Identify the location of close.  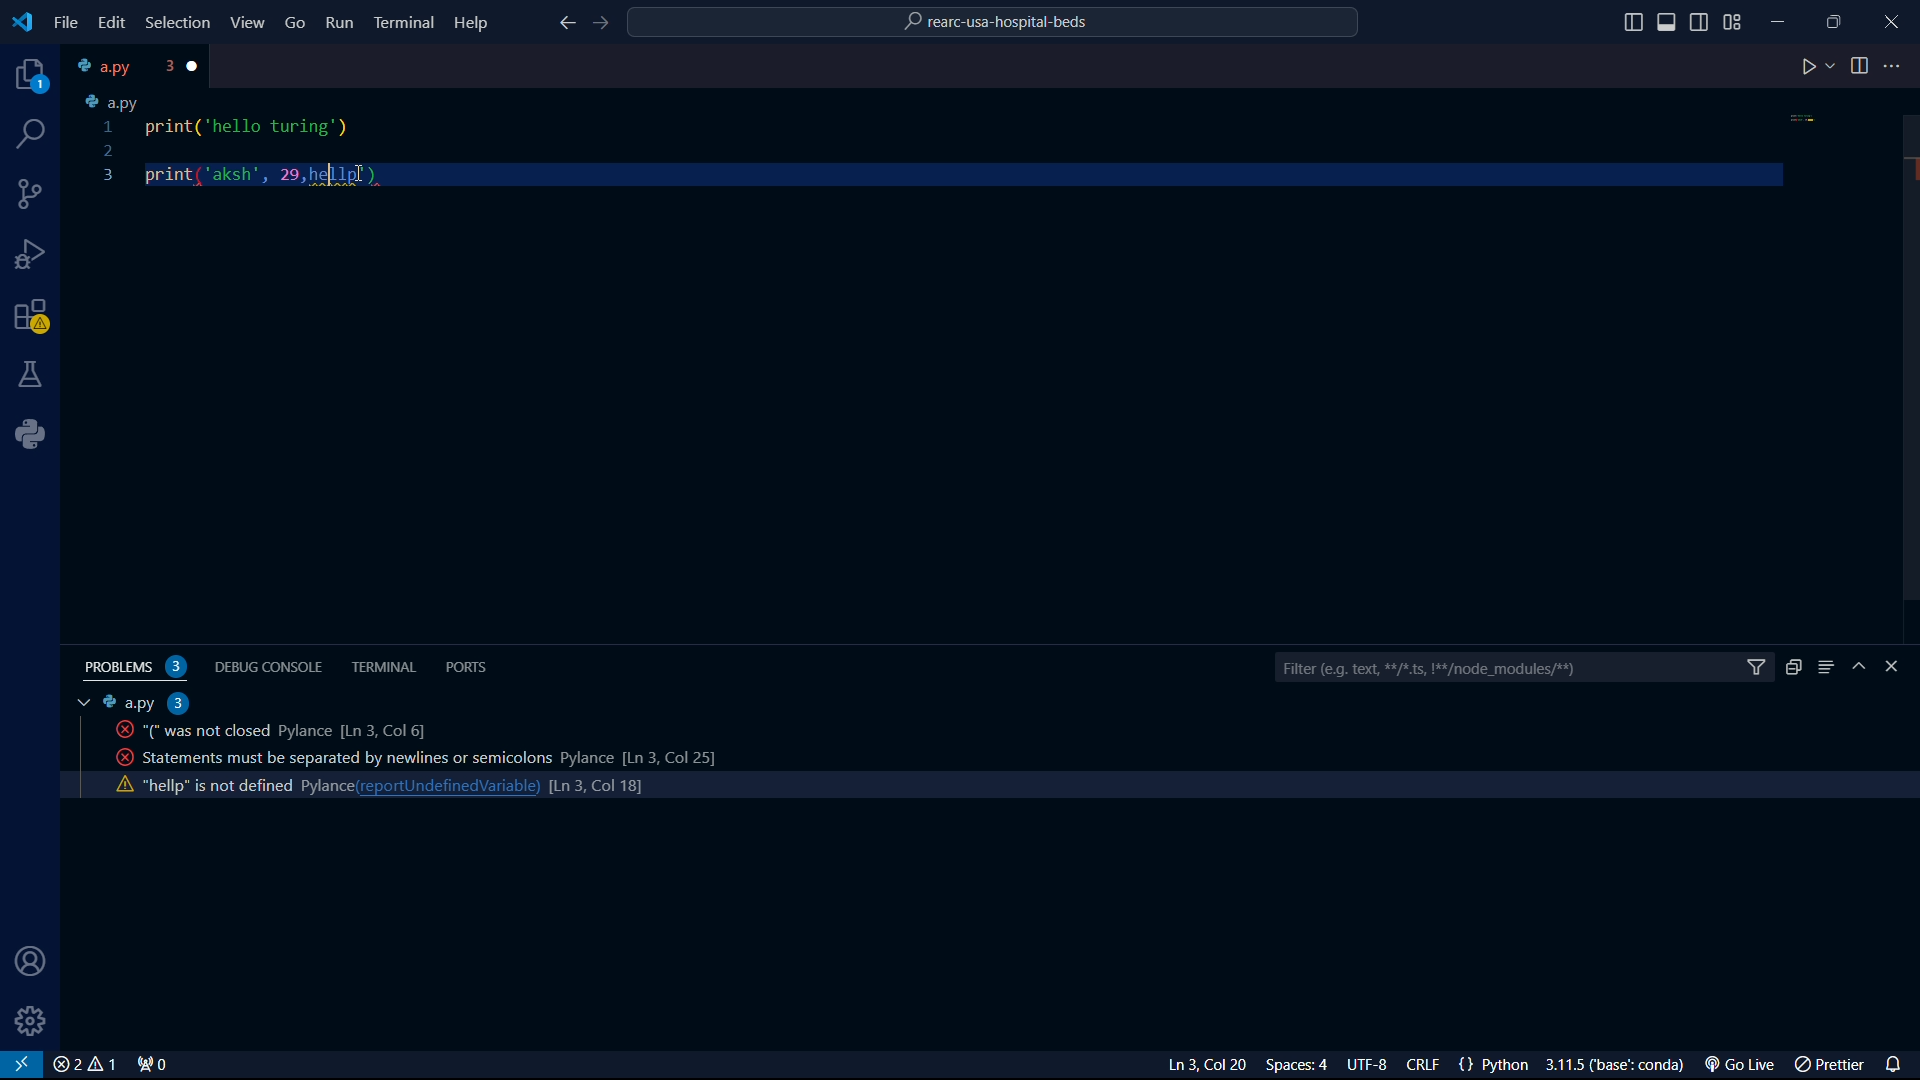
(84, 1065).